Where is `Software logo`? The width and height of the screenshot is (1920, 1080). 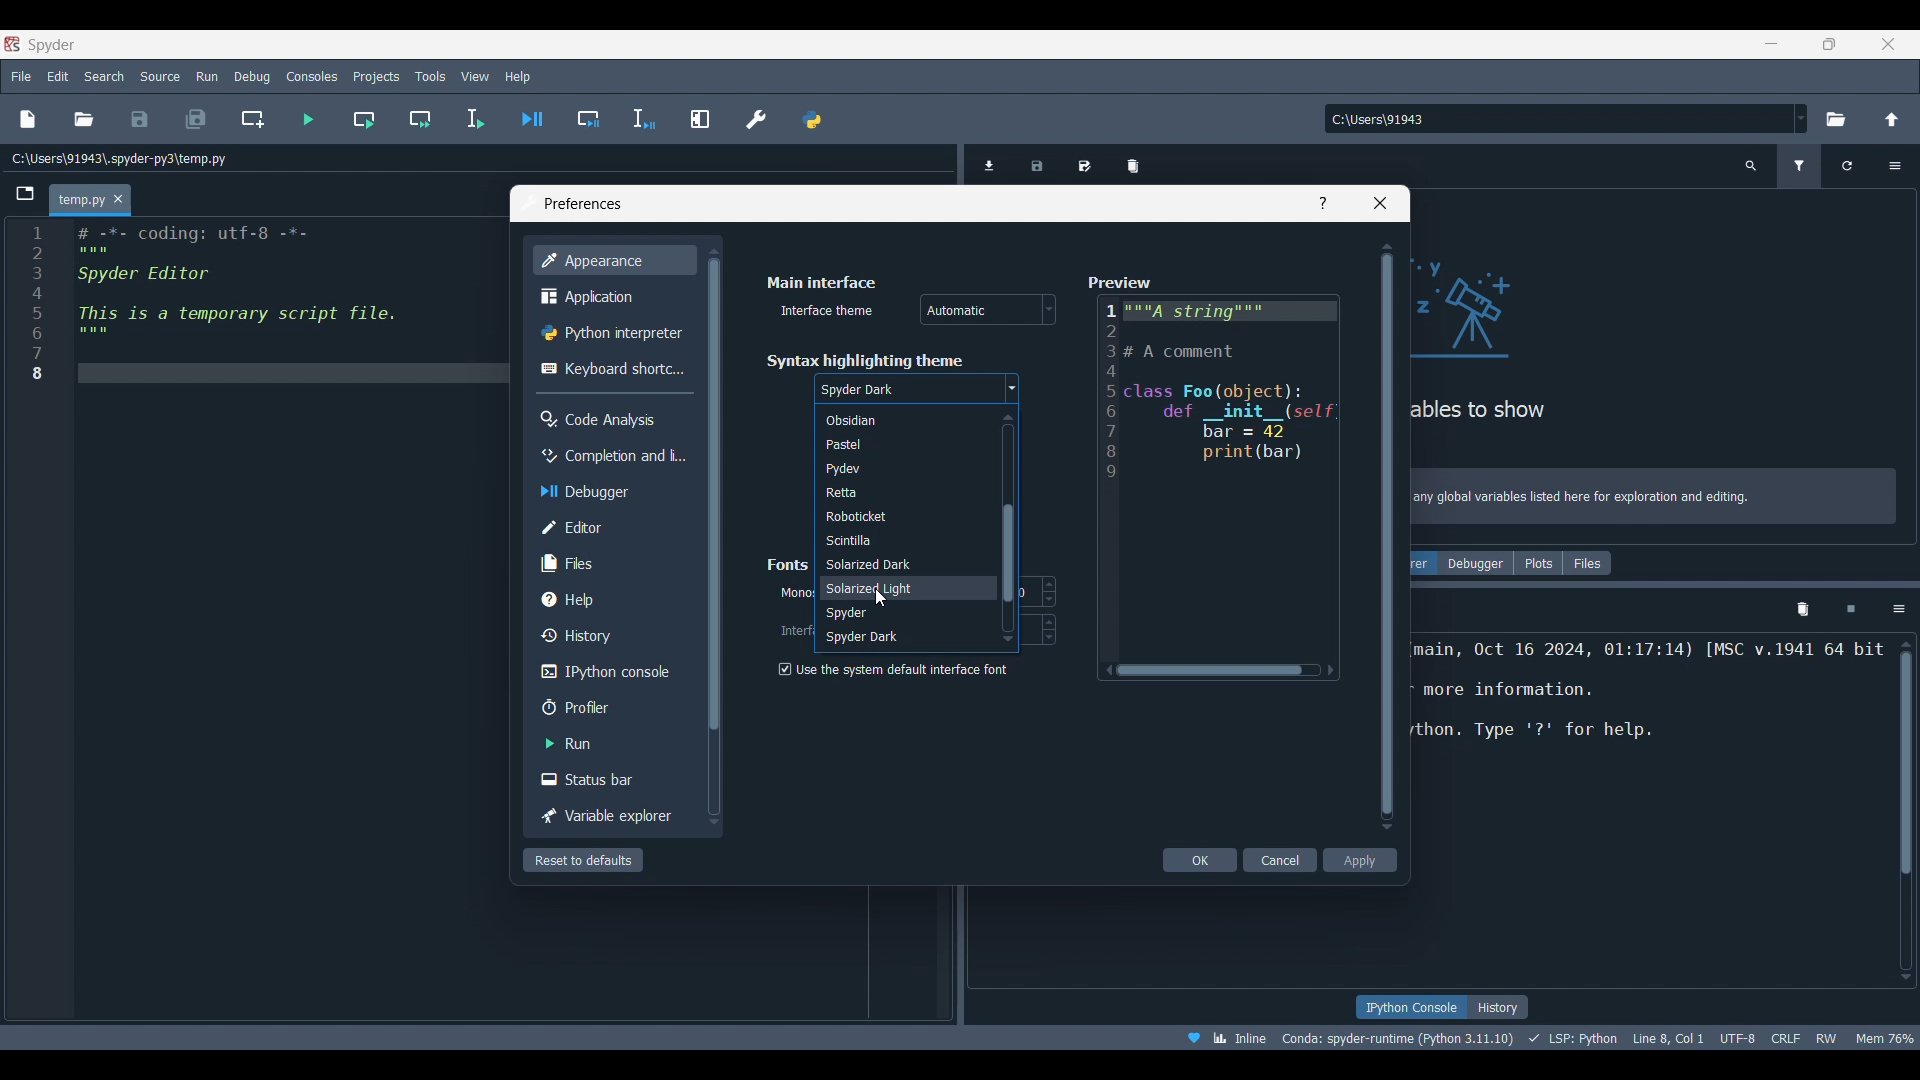
Software logo is located at coordinates (12, 44).